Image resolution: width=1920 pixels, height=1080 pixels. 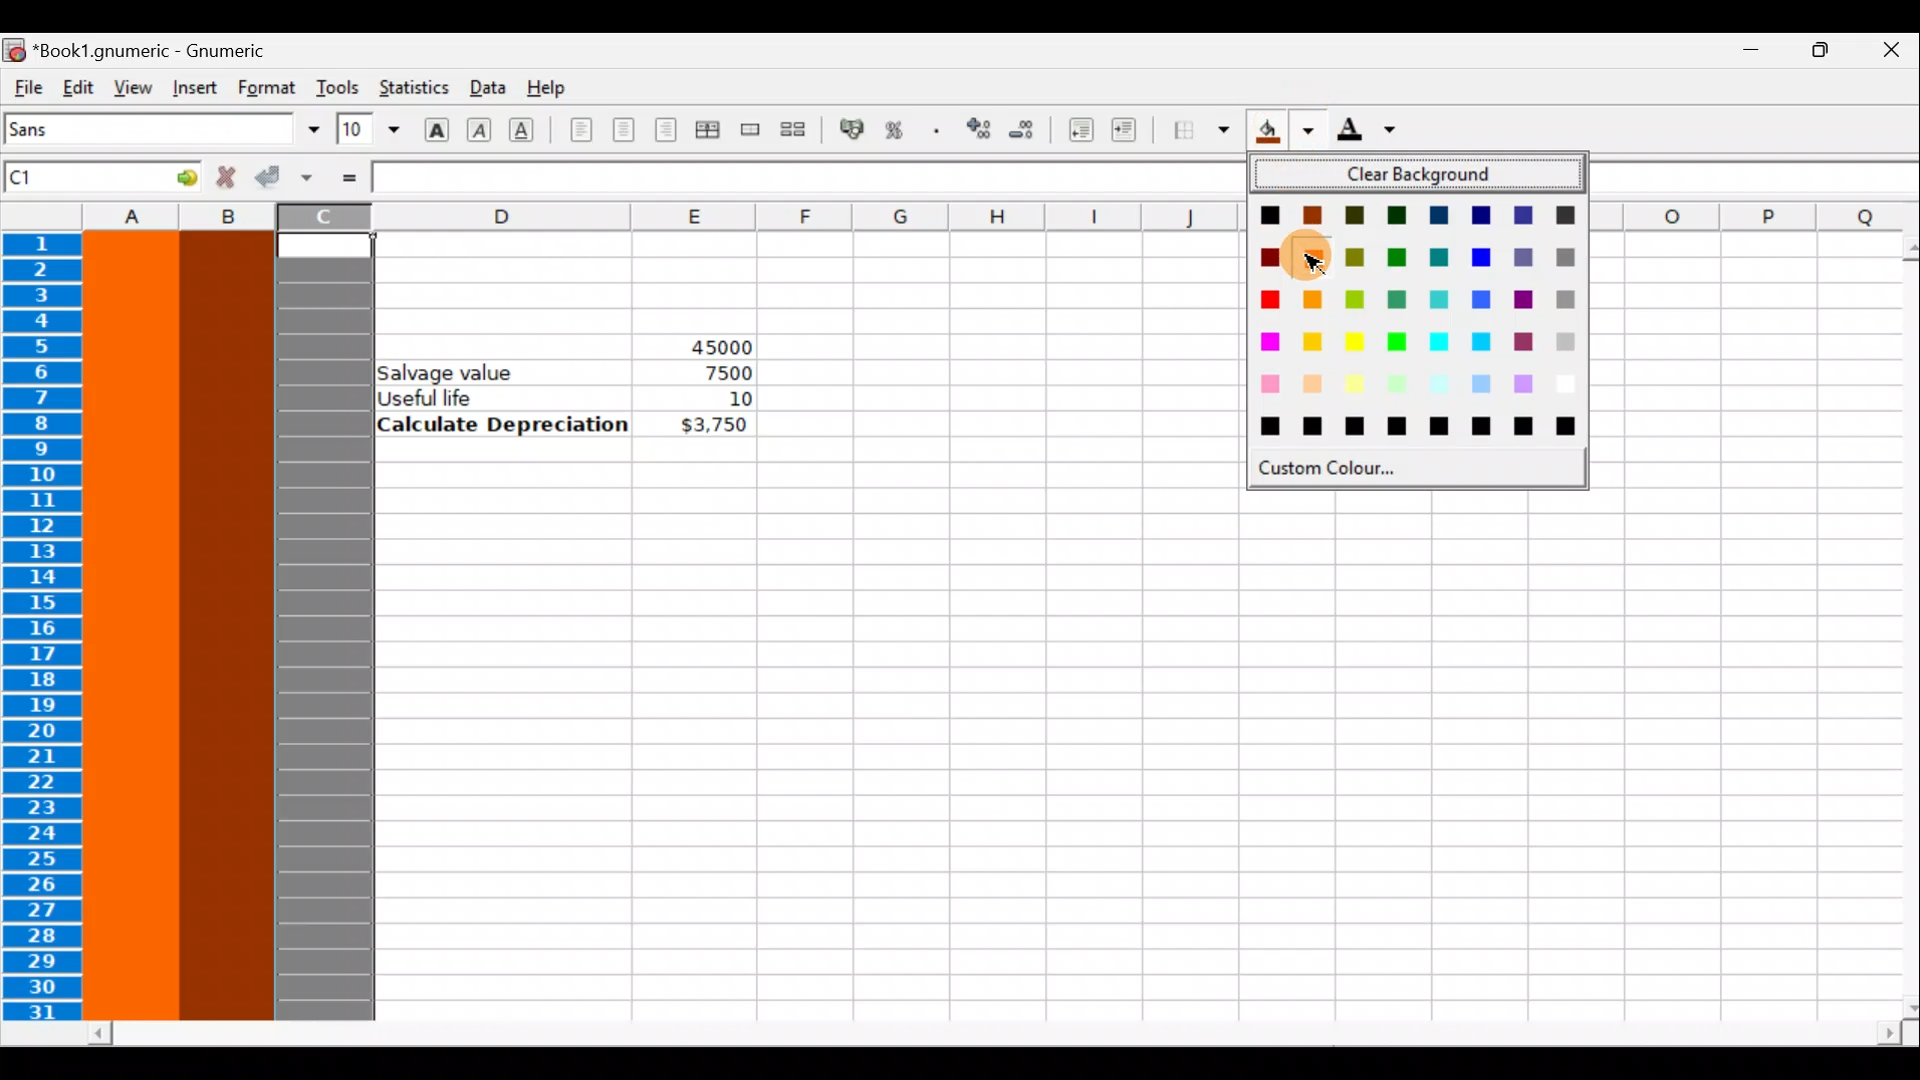 I want to click on Custom color, so click(x=1348, y=468).